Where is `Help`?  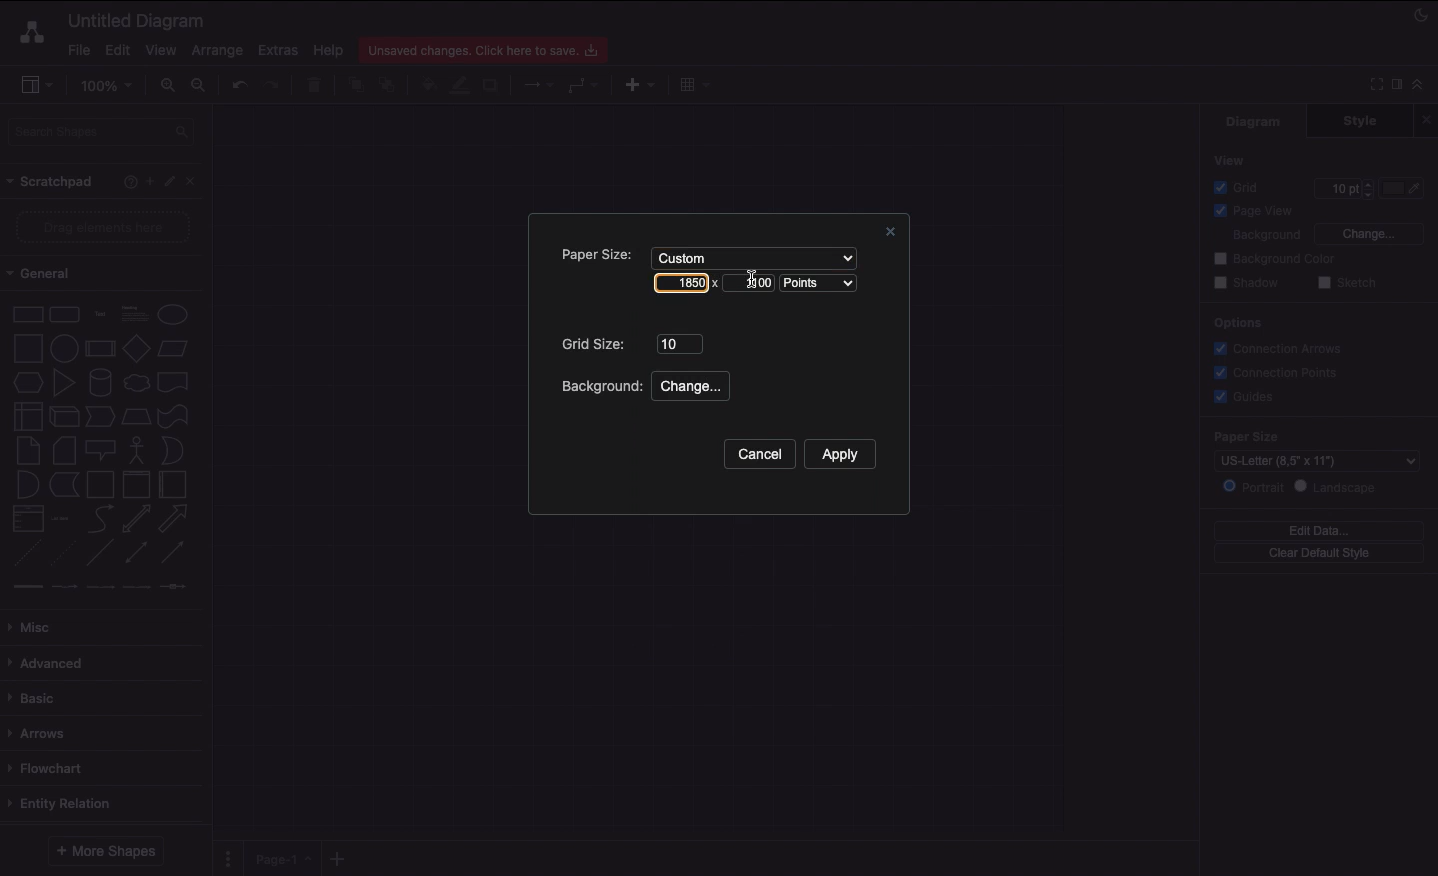 Help is located at coordinates (328, 49).